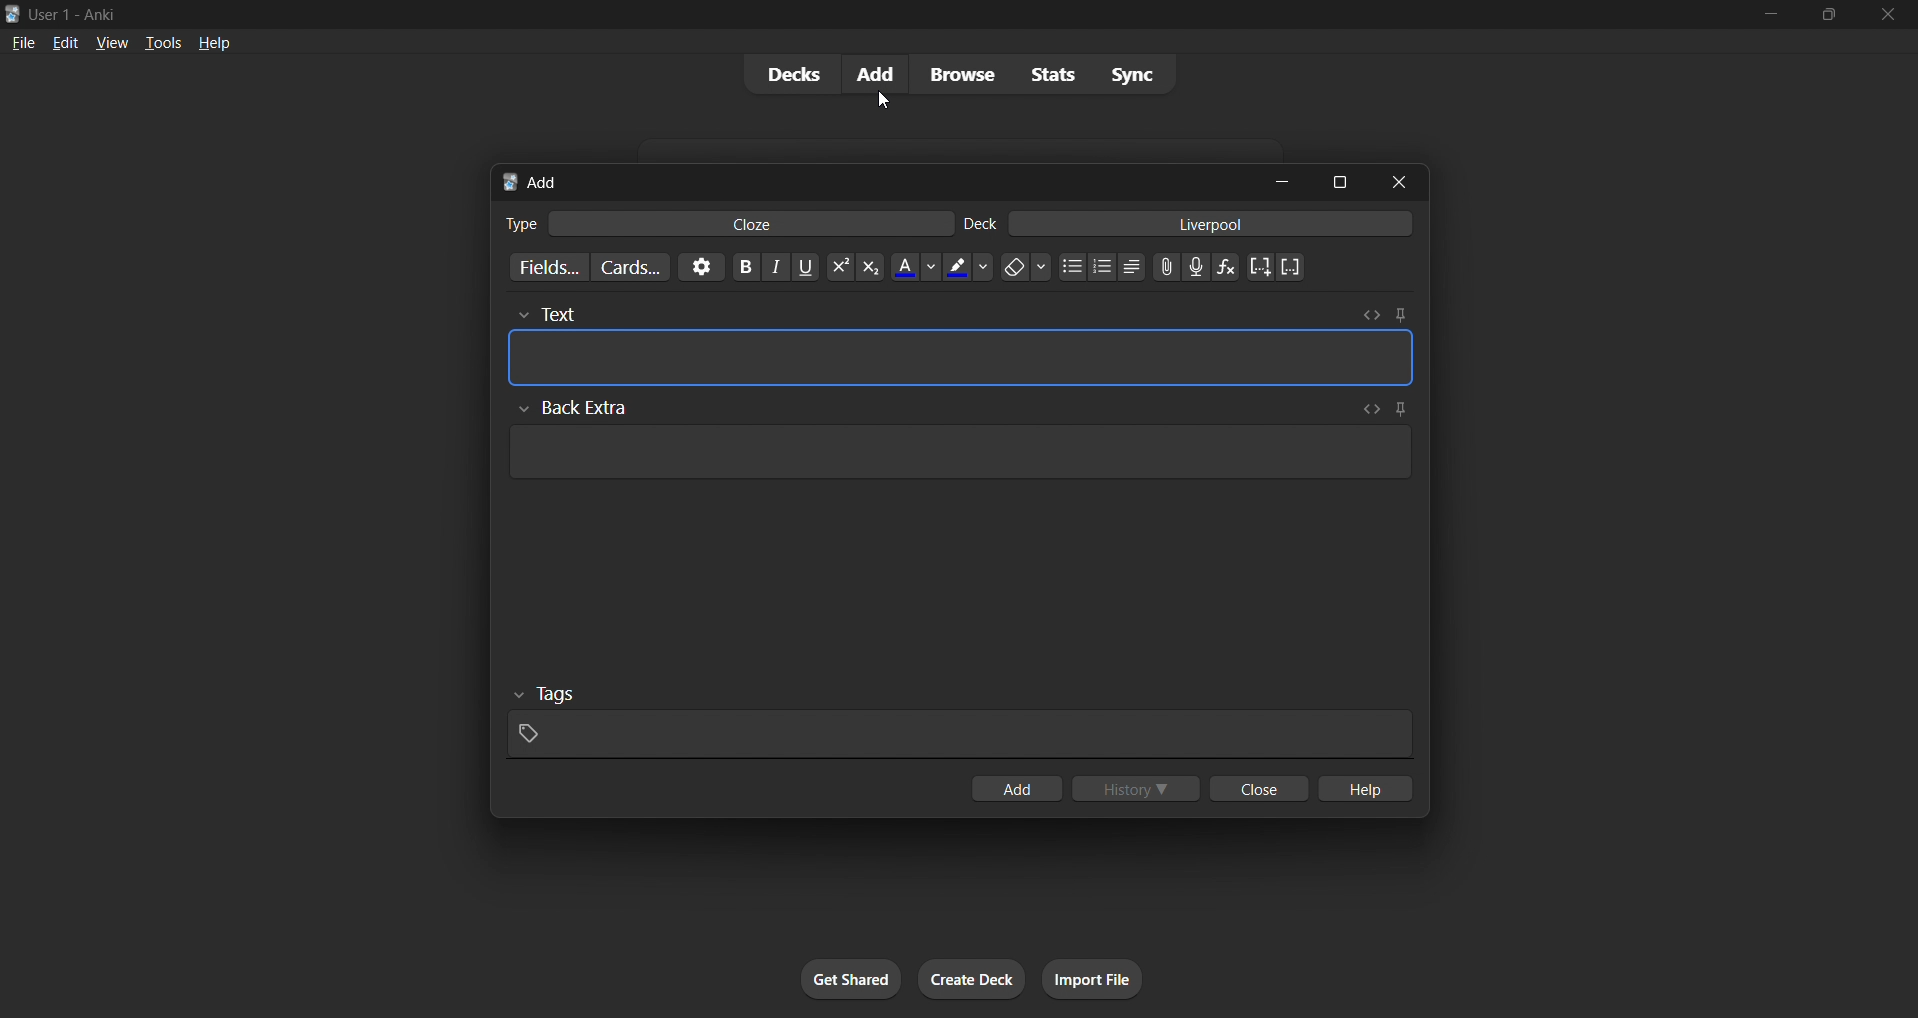 The image size is (1918, 1018). What do you see at coordinates (1137, 271) in the screenshot?
I see `alignment` at bounding box center [1137, 271].